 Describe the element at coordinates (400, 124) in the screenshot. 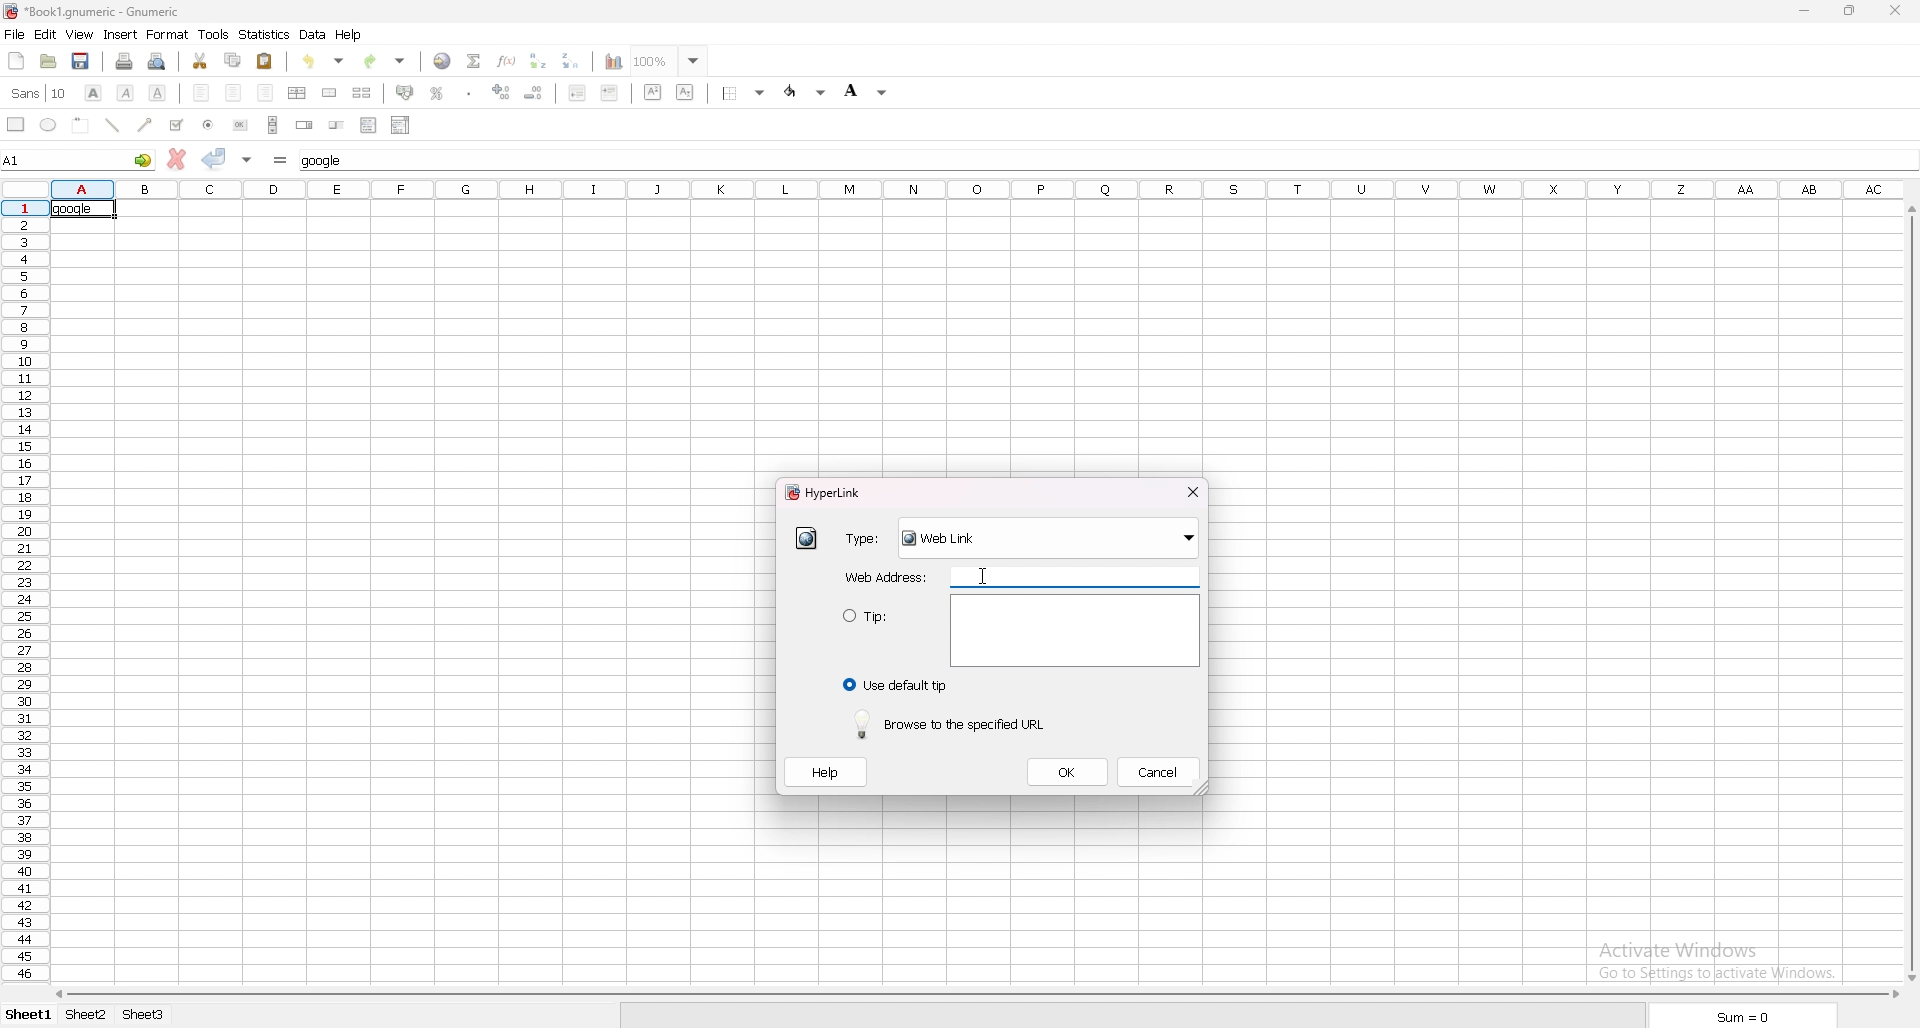

I see `combo box` at that location.